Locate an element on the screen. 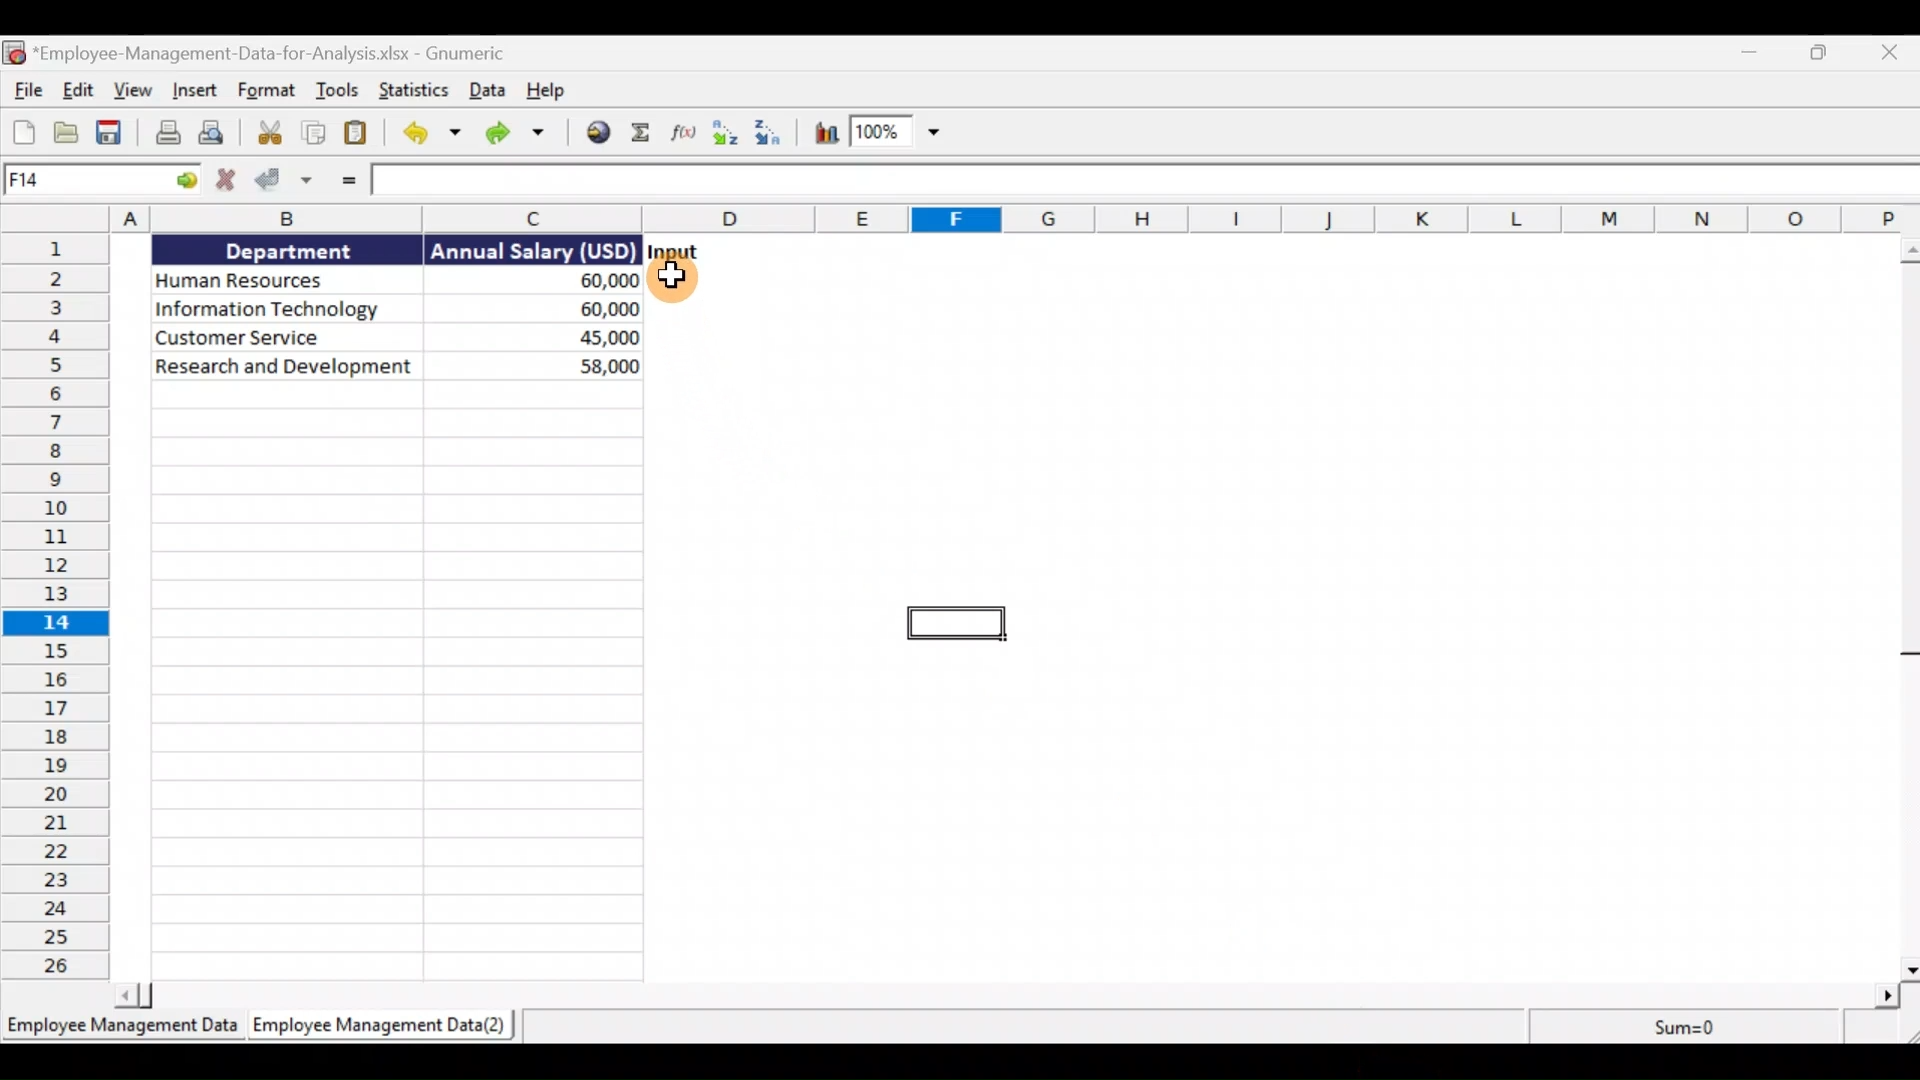 Image resolution: width=1920 pixels, height=1080 pixels. Sheet 2 is located at coordinates (380, 1027).